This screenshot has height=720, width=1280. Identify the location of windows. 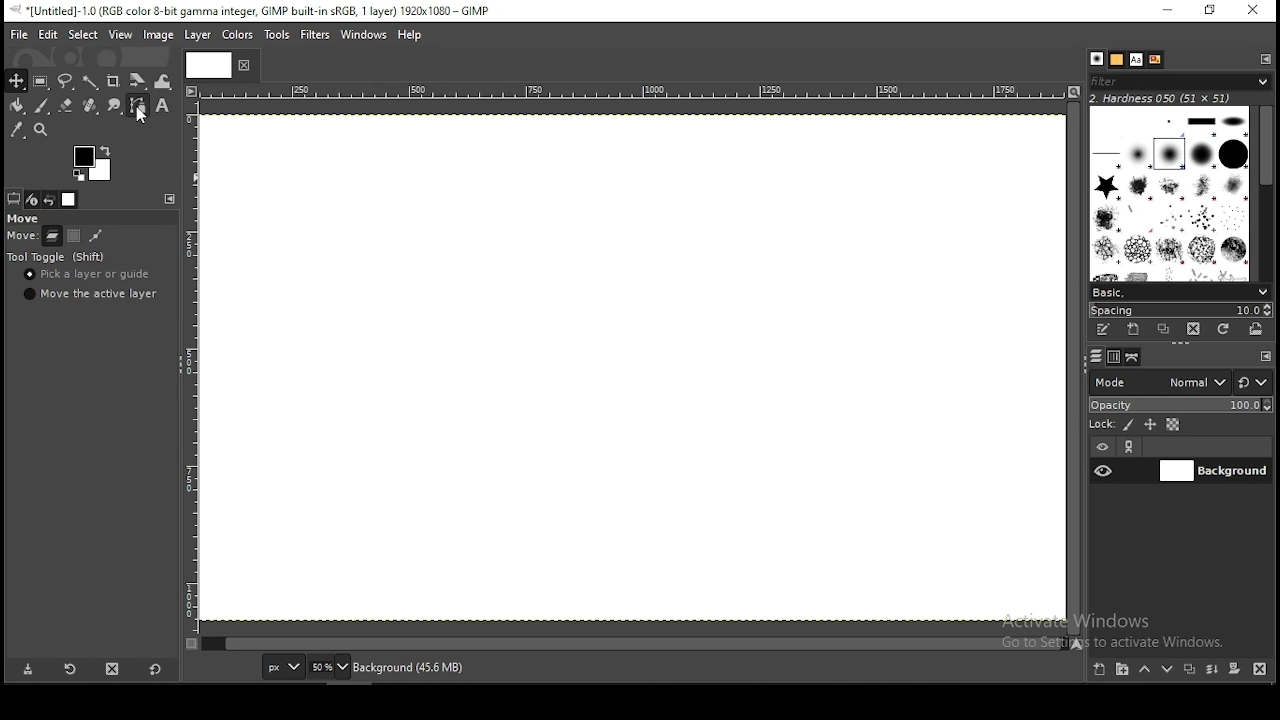
(363, 33).